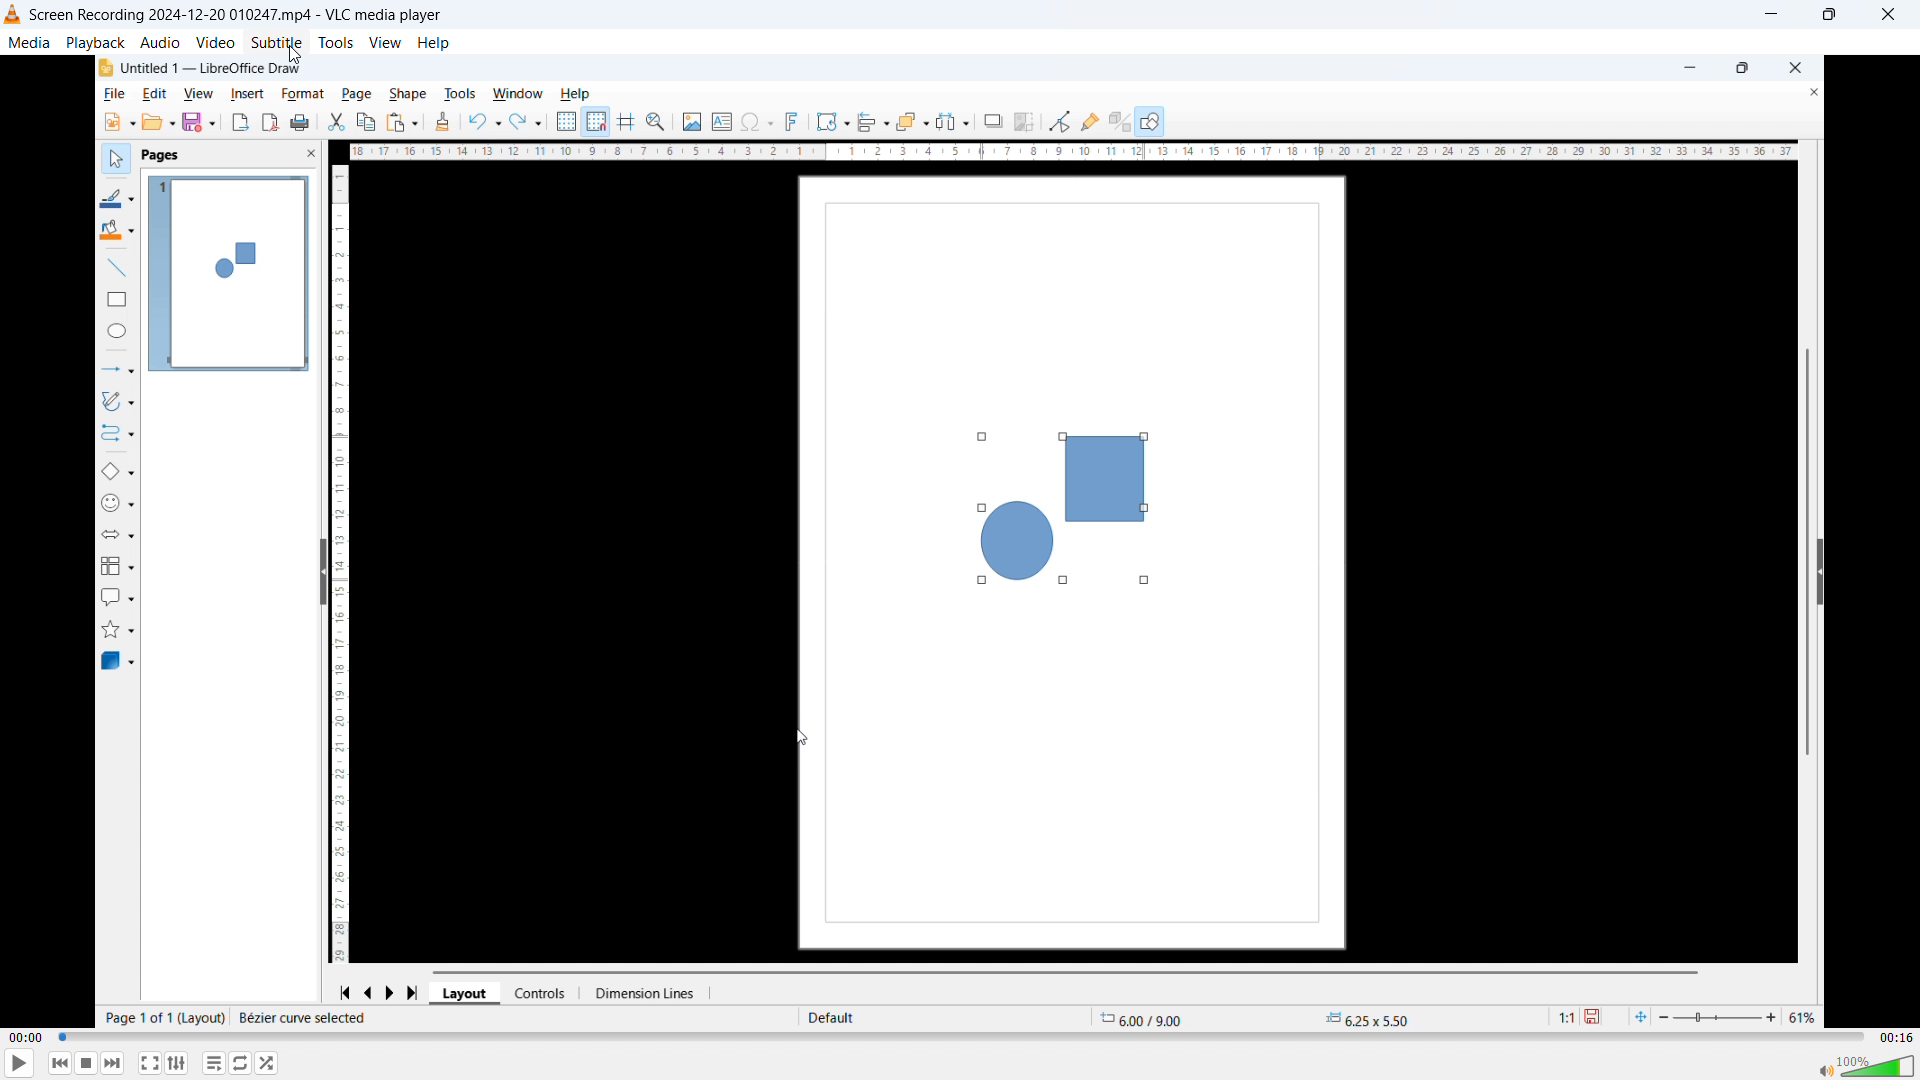  What do you see at coordinates (152, 95) in the screenshot?
I see `edit` at bounding box center [152, 95].